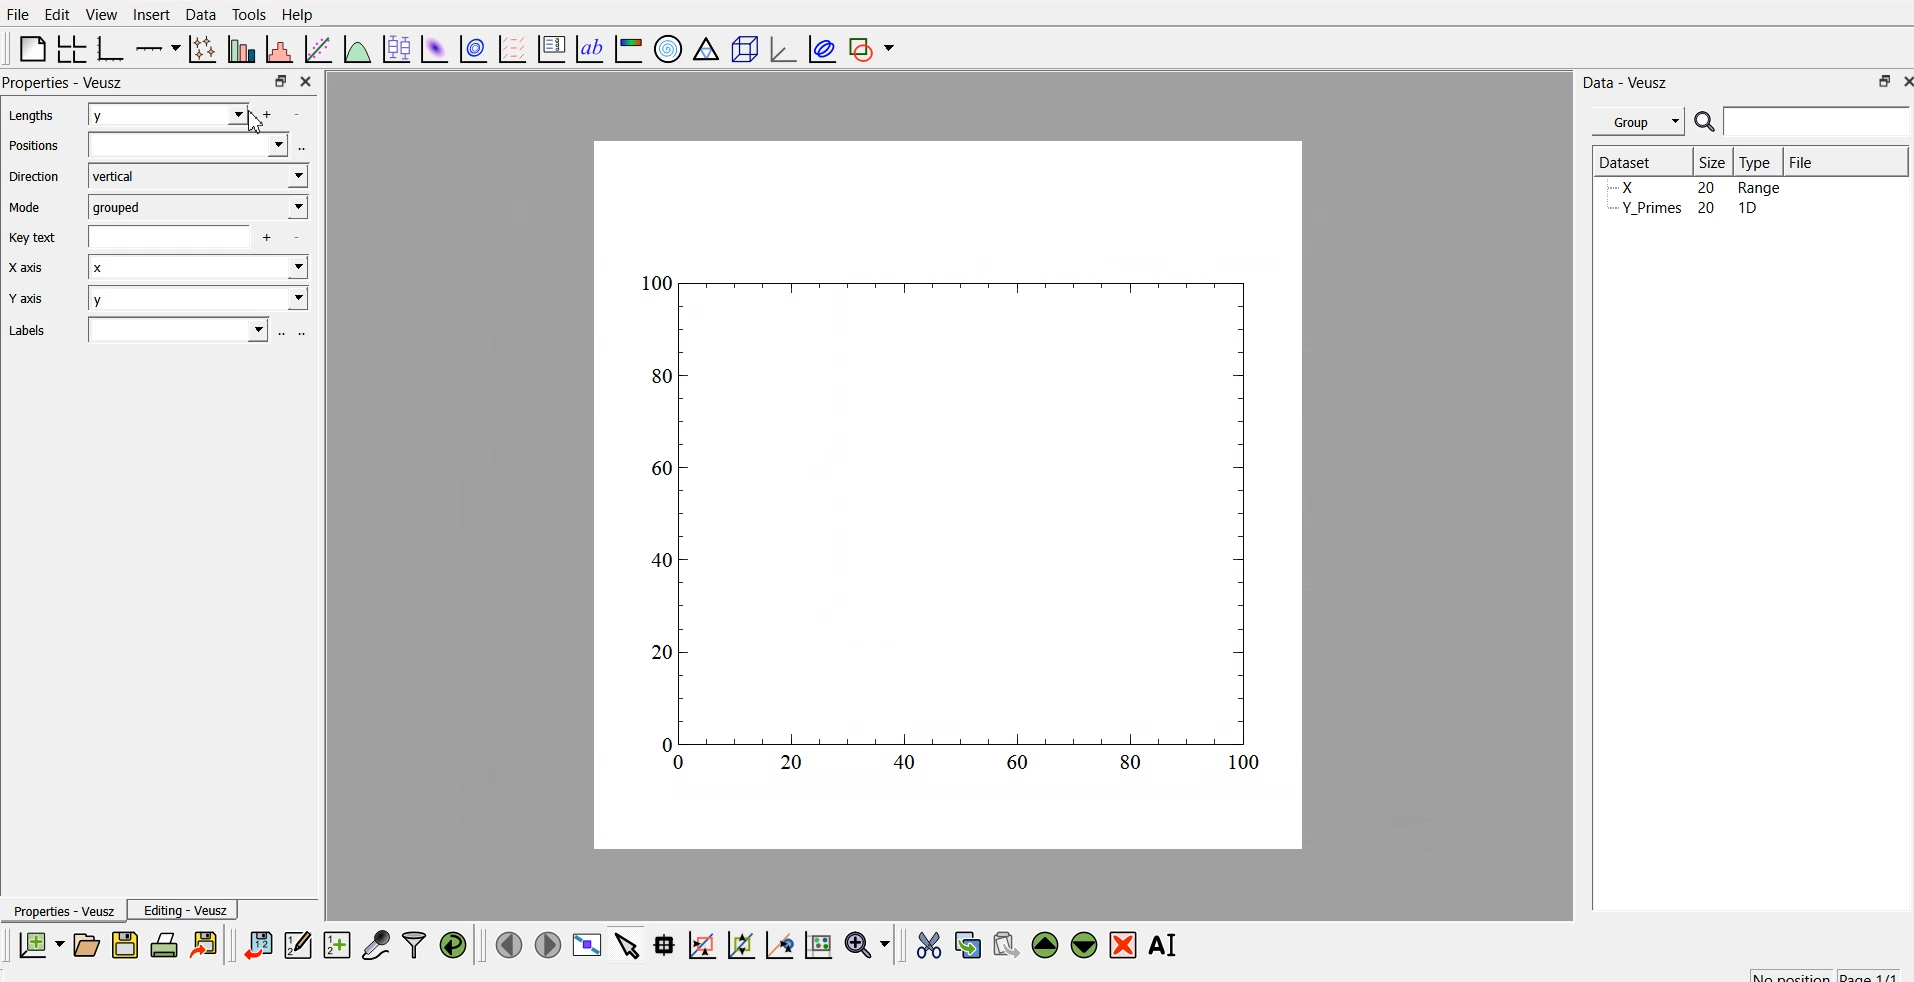 This screenshot has height=982, width=1914. Describe the element at coordinates (1815, 972) in the screenshot. I see `no position page 1/1` at that location.